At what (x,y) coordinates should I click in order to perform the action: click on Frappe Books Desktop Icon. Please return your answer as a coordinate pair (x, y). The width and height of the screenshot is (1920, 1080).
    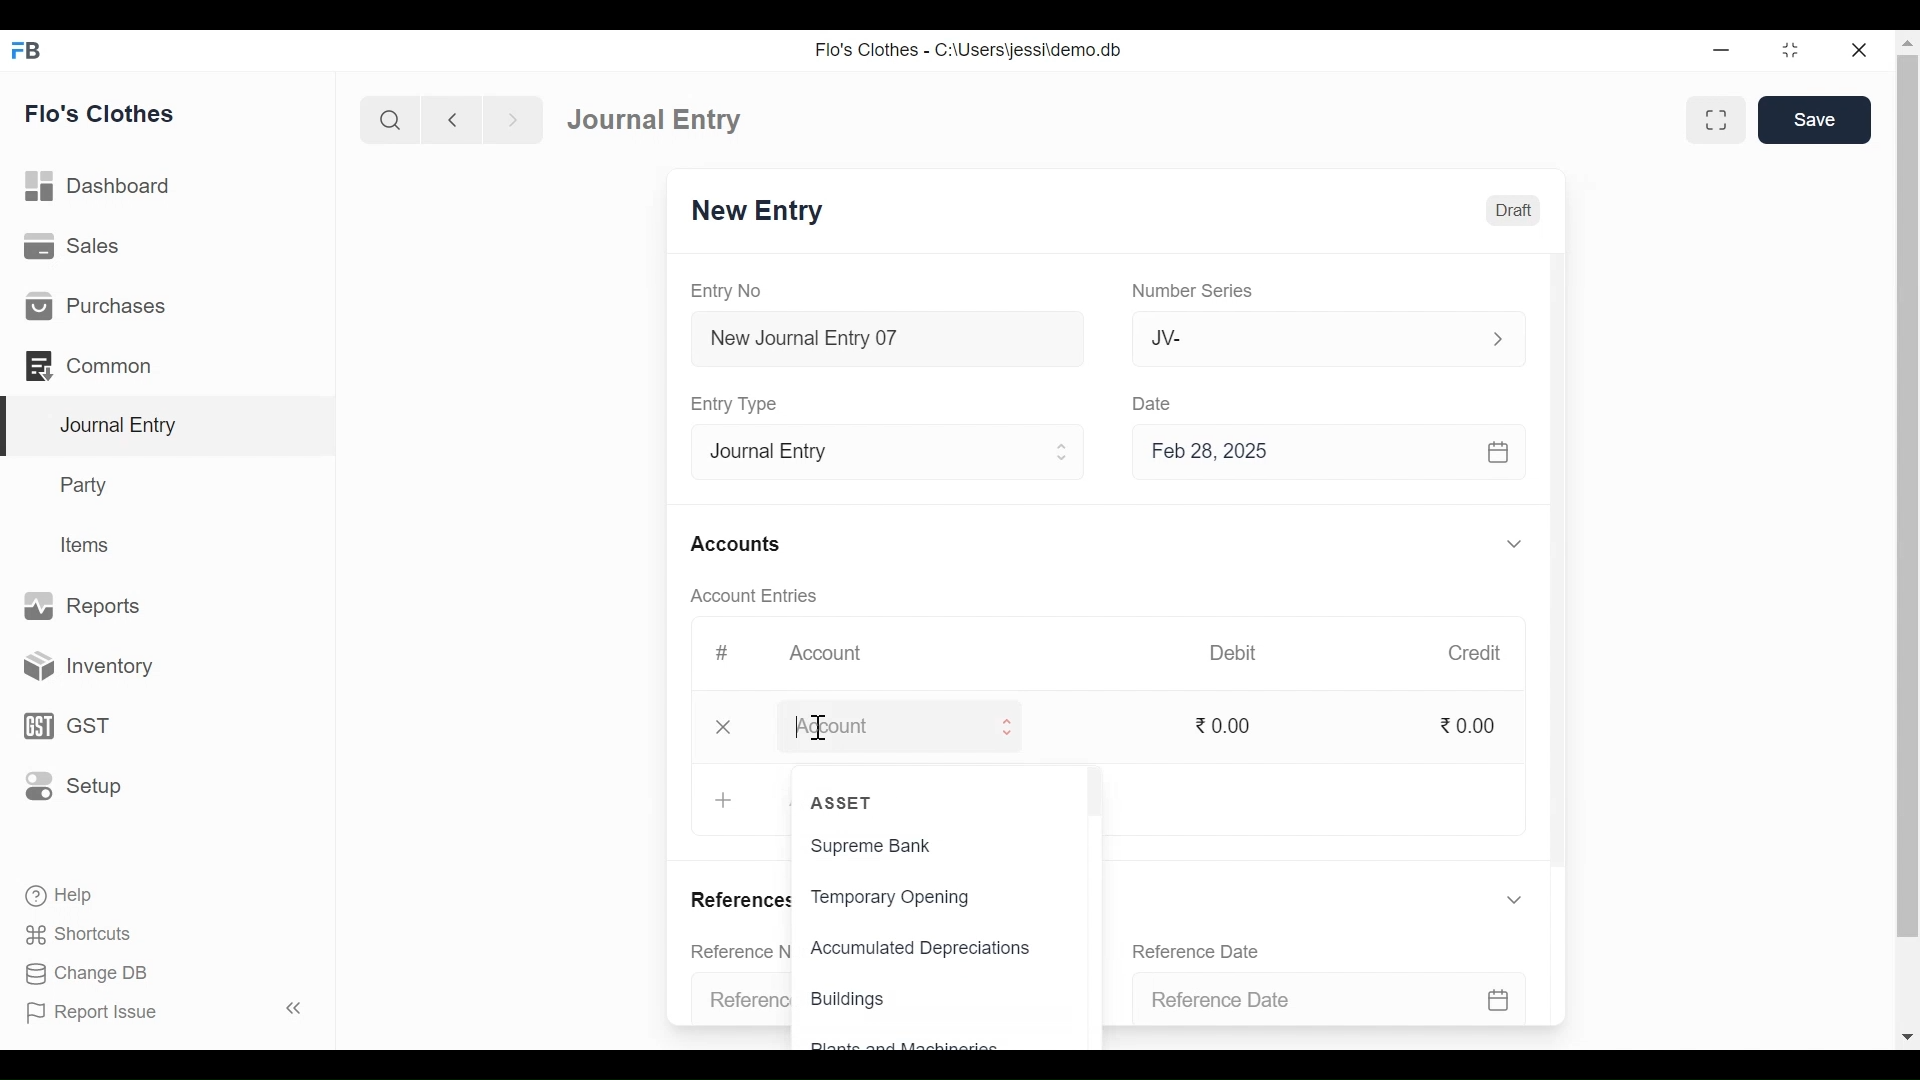
    Looking at the image, I should click on (27, 51).